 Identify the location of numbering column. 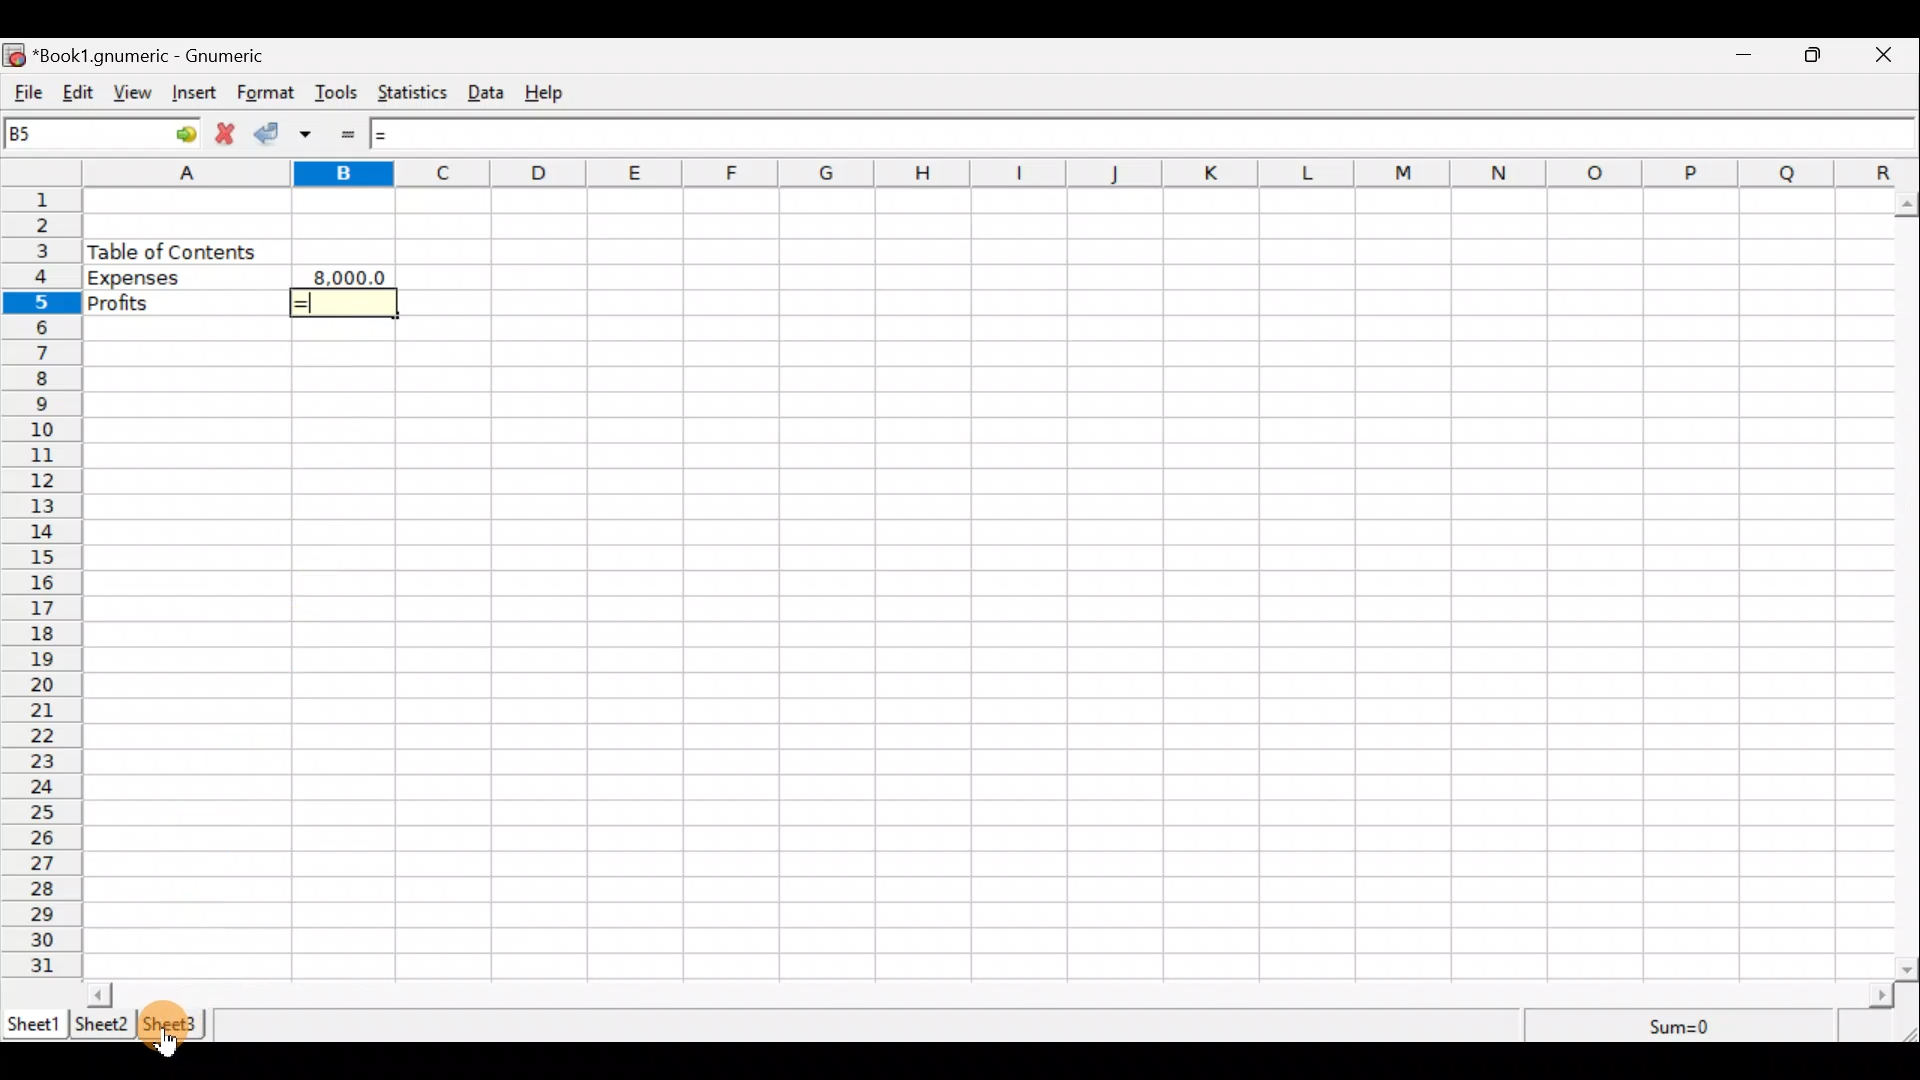
(40, 586).